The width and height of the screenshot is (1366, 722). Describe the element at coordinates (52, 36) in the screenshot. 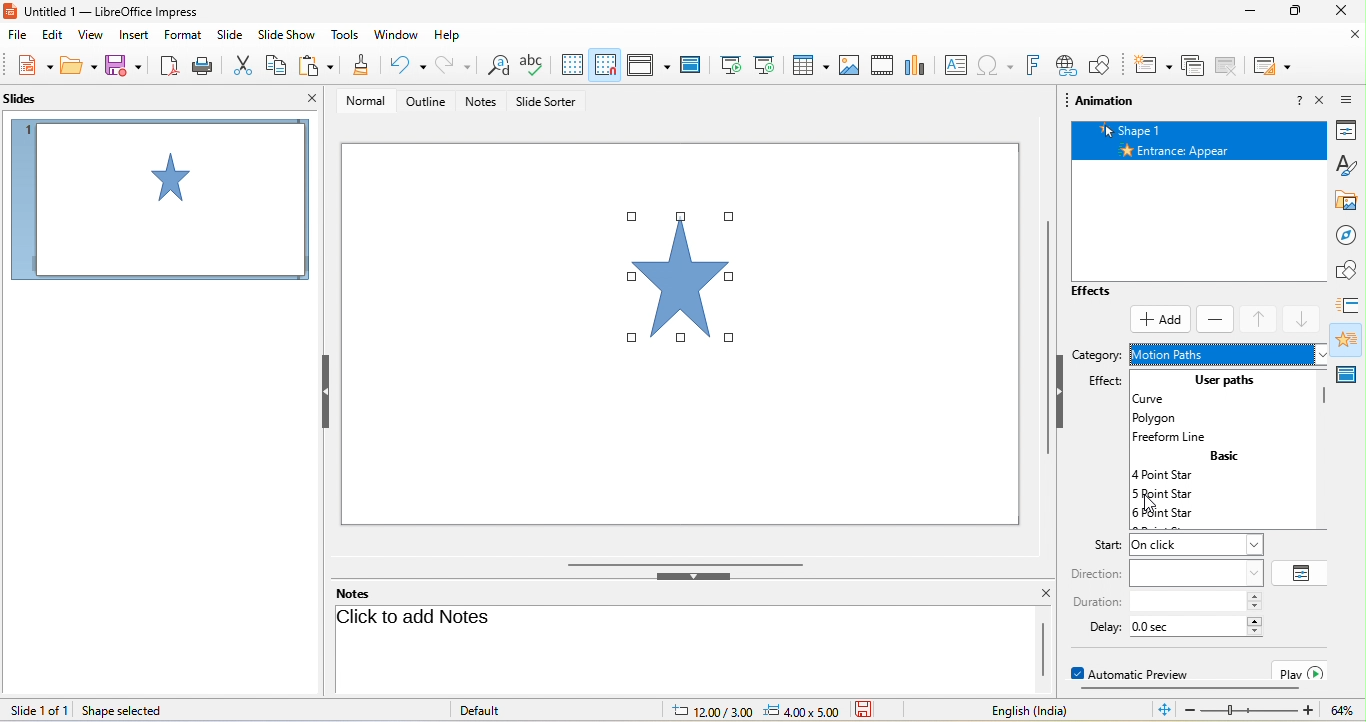

I see `edit` at that location.